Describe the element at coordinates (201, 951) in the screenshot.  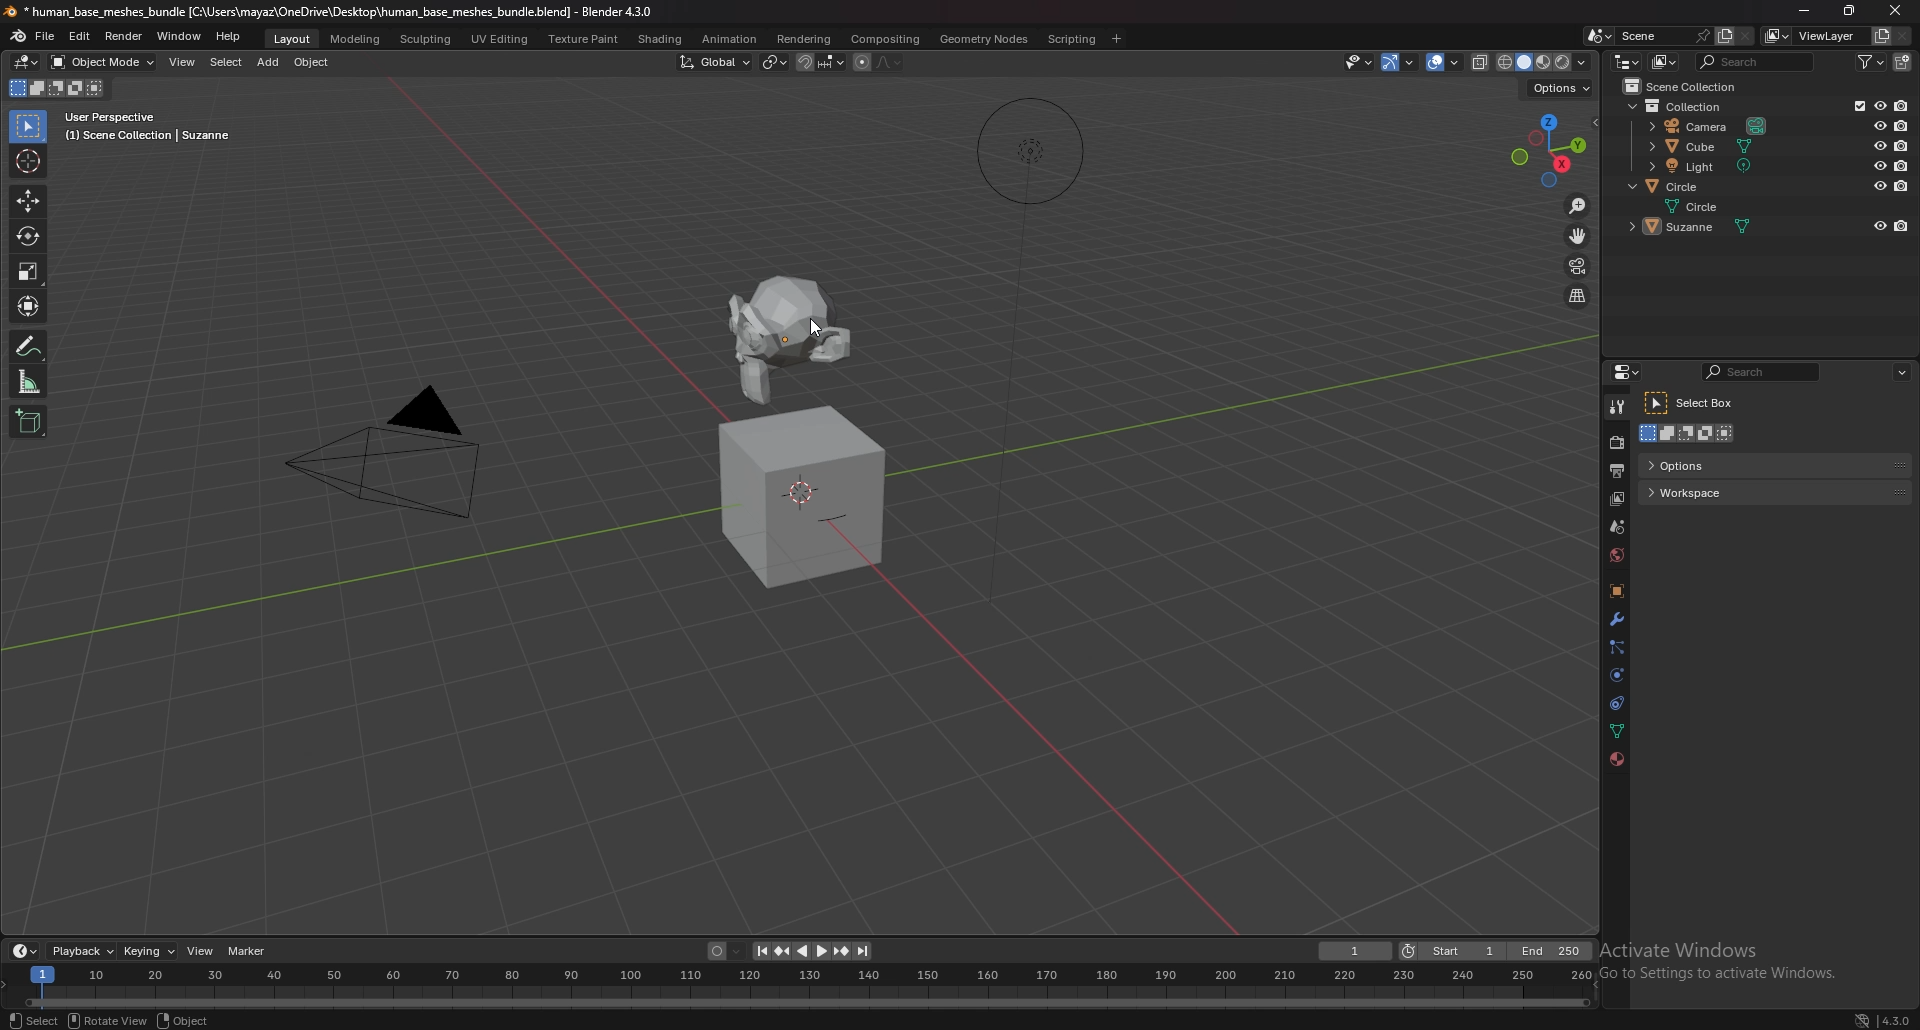
I see `view` at that location.